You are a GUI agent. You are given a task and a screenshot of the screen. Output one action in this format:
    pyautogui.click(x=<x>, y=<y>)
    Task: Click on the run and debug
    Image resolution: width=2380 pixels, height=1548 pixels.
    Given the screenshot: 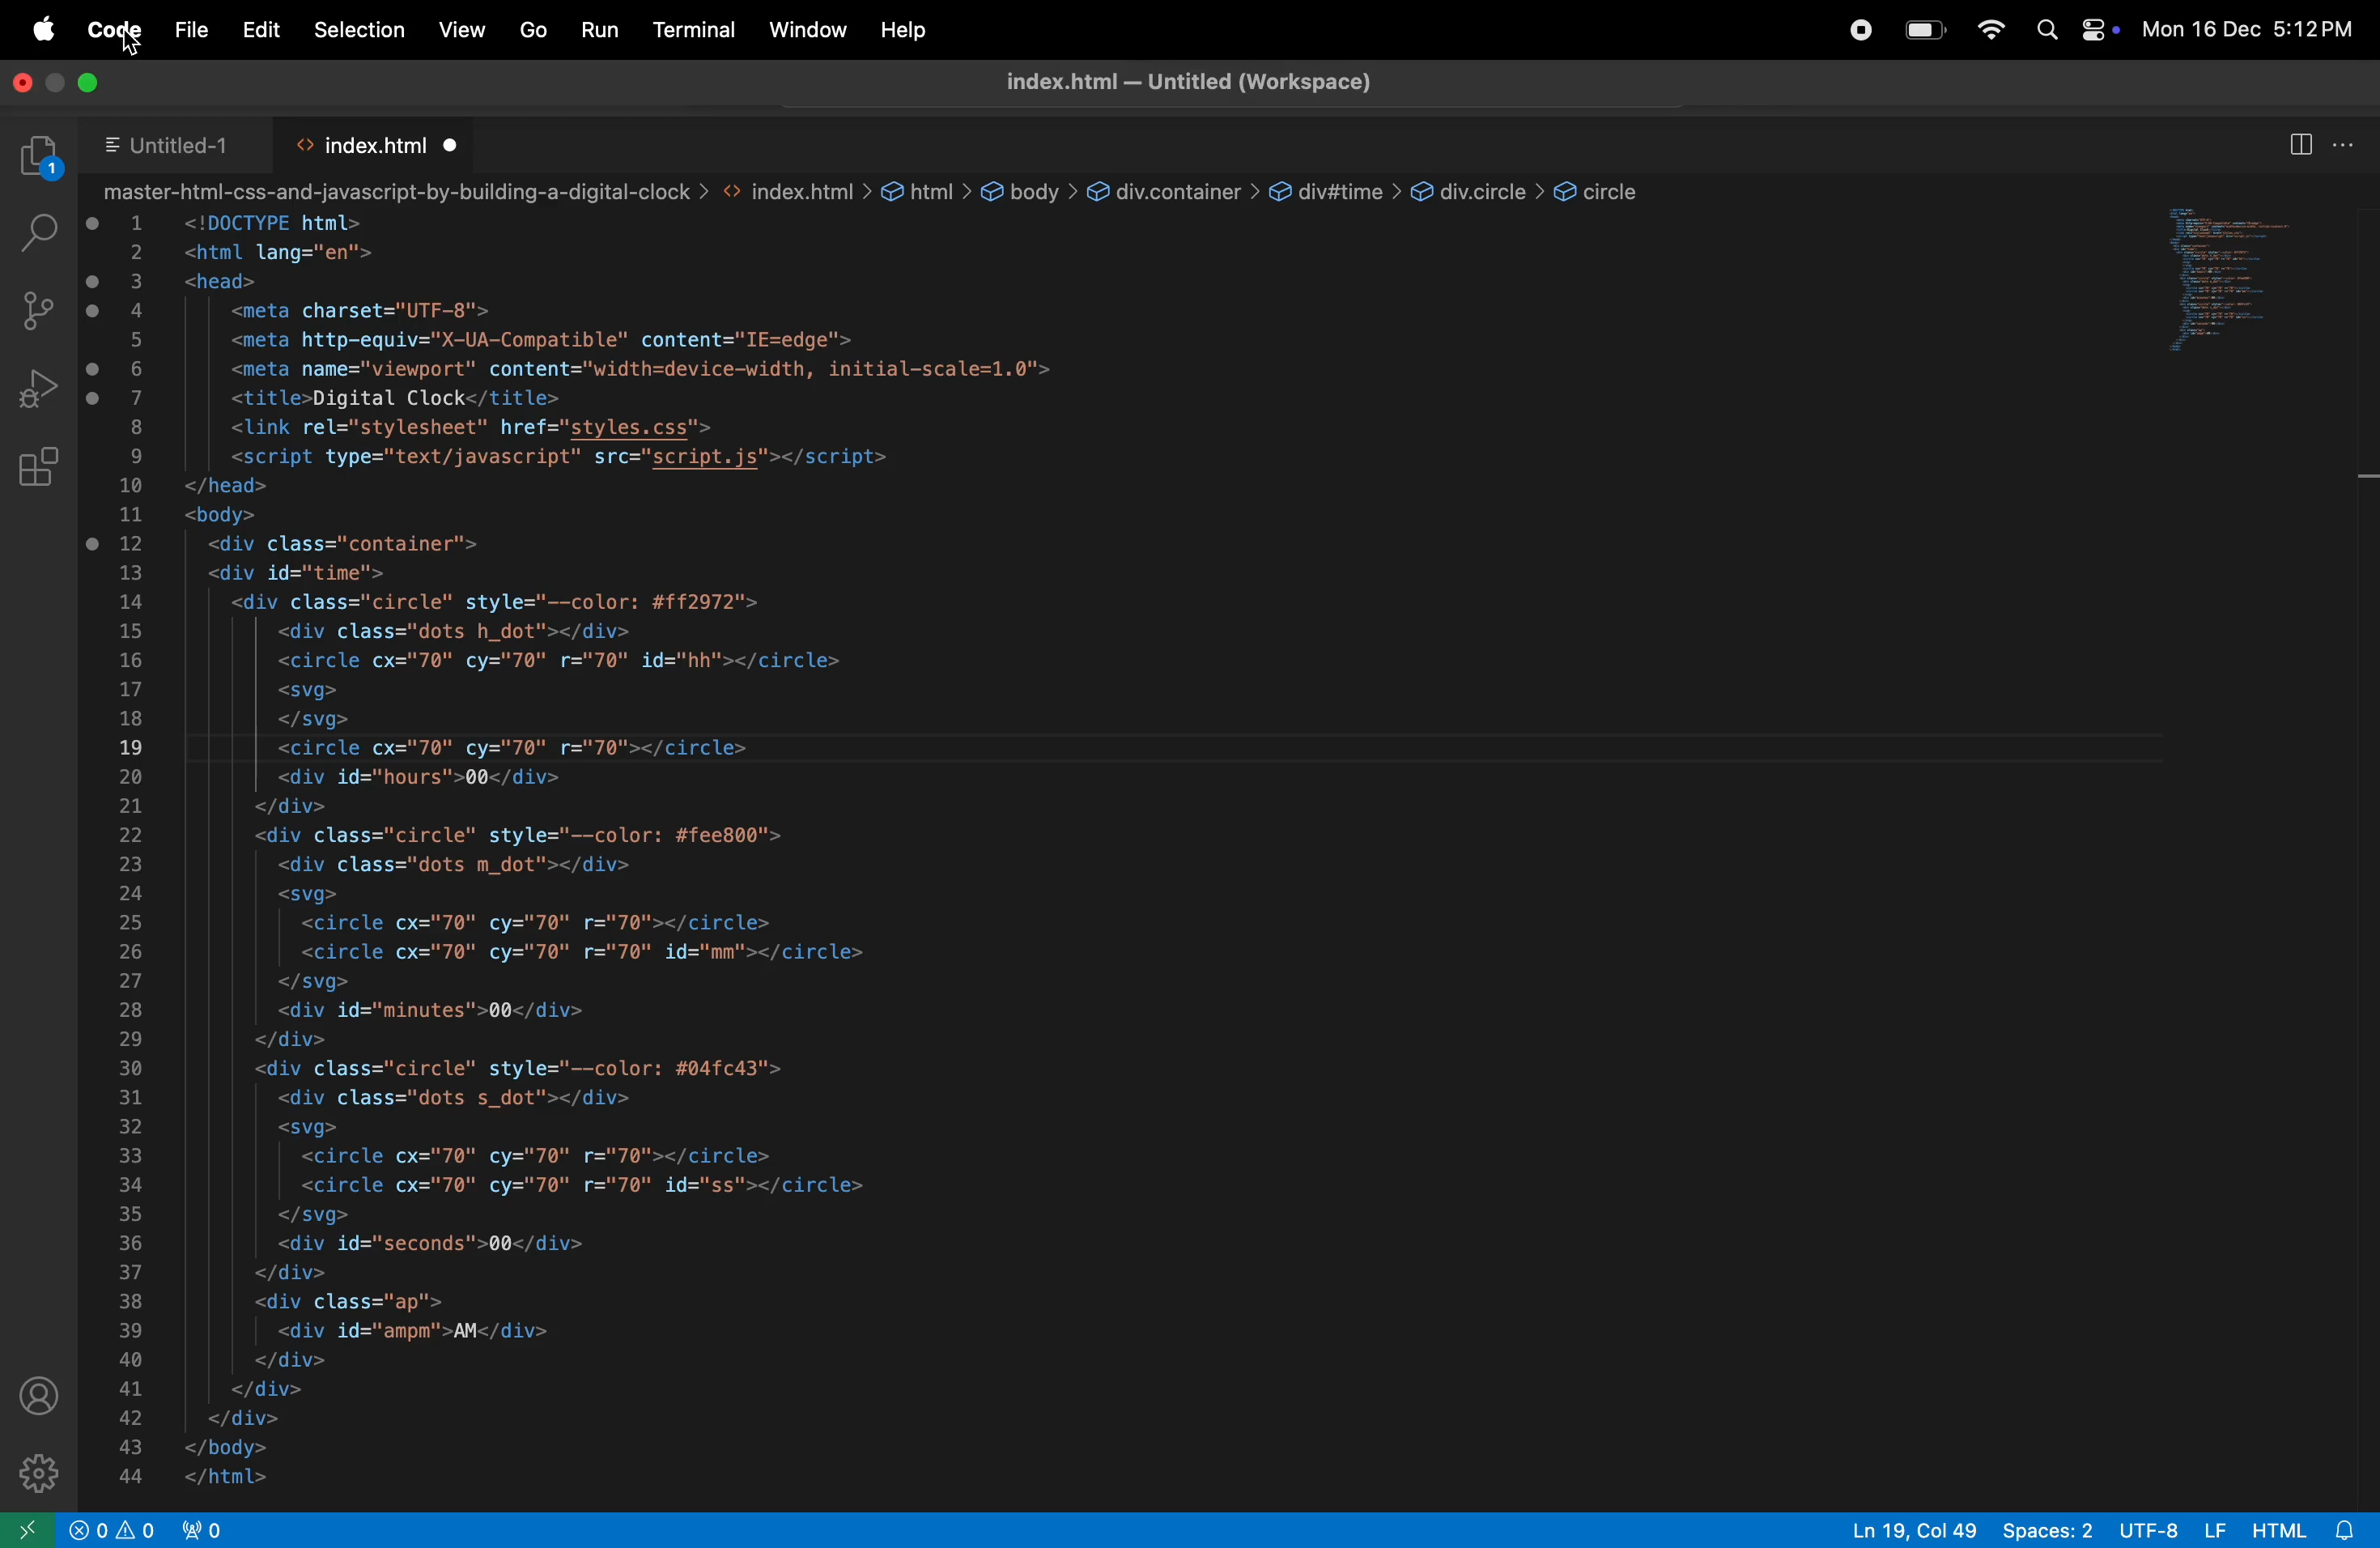 What is the action you would take?
    pyautogui.click(x=45, y=386)
    